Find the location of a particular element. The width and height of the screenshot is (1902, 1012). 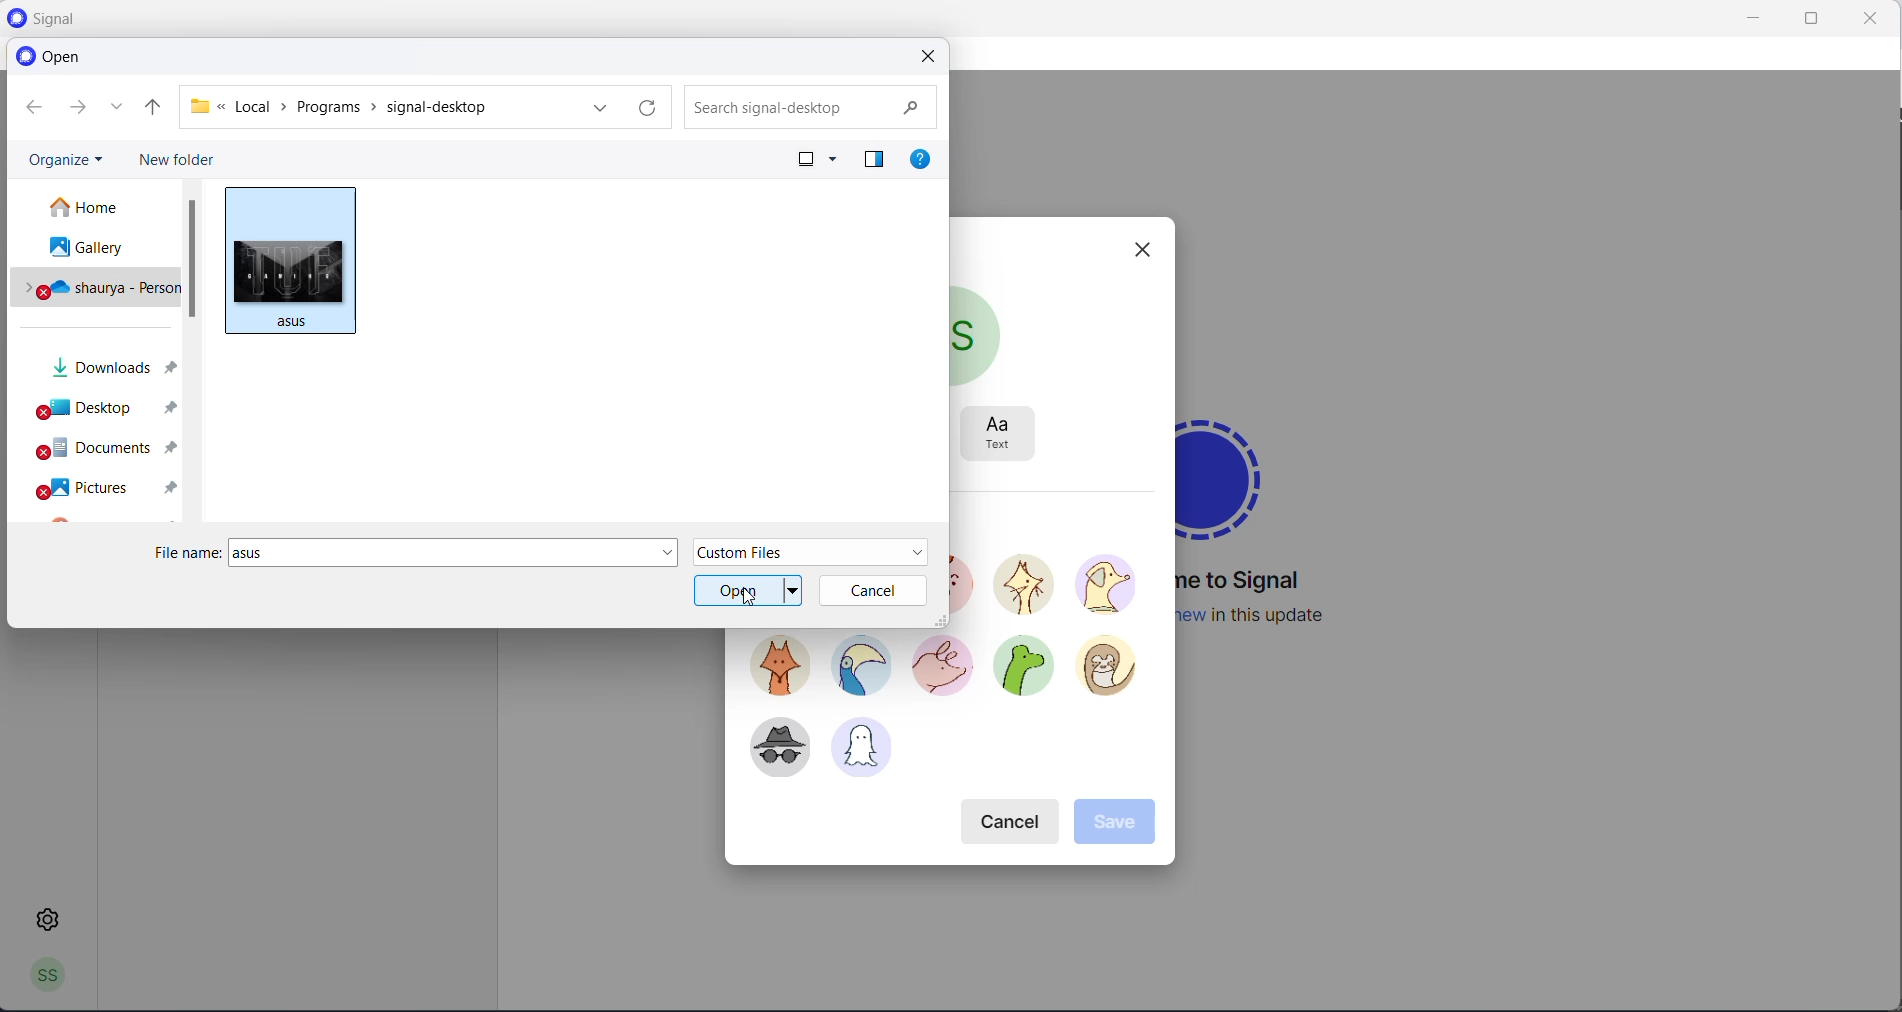

cancel is located at coordinates (1013, 818).